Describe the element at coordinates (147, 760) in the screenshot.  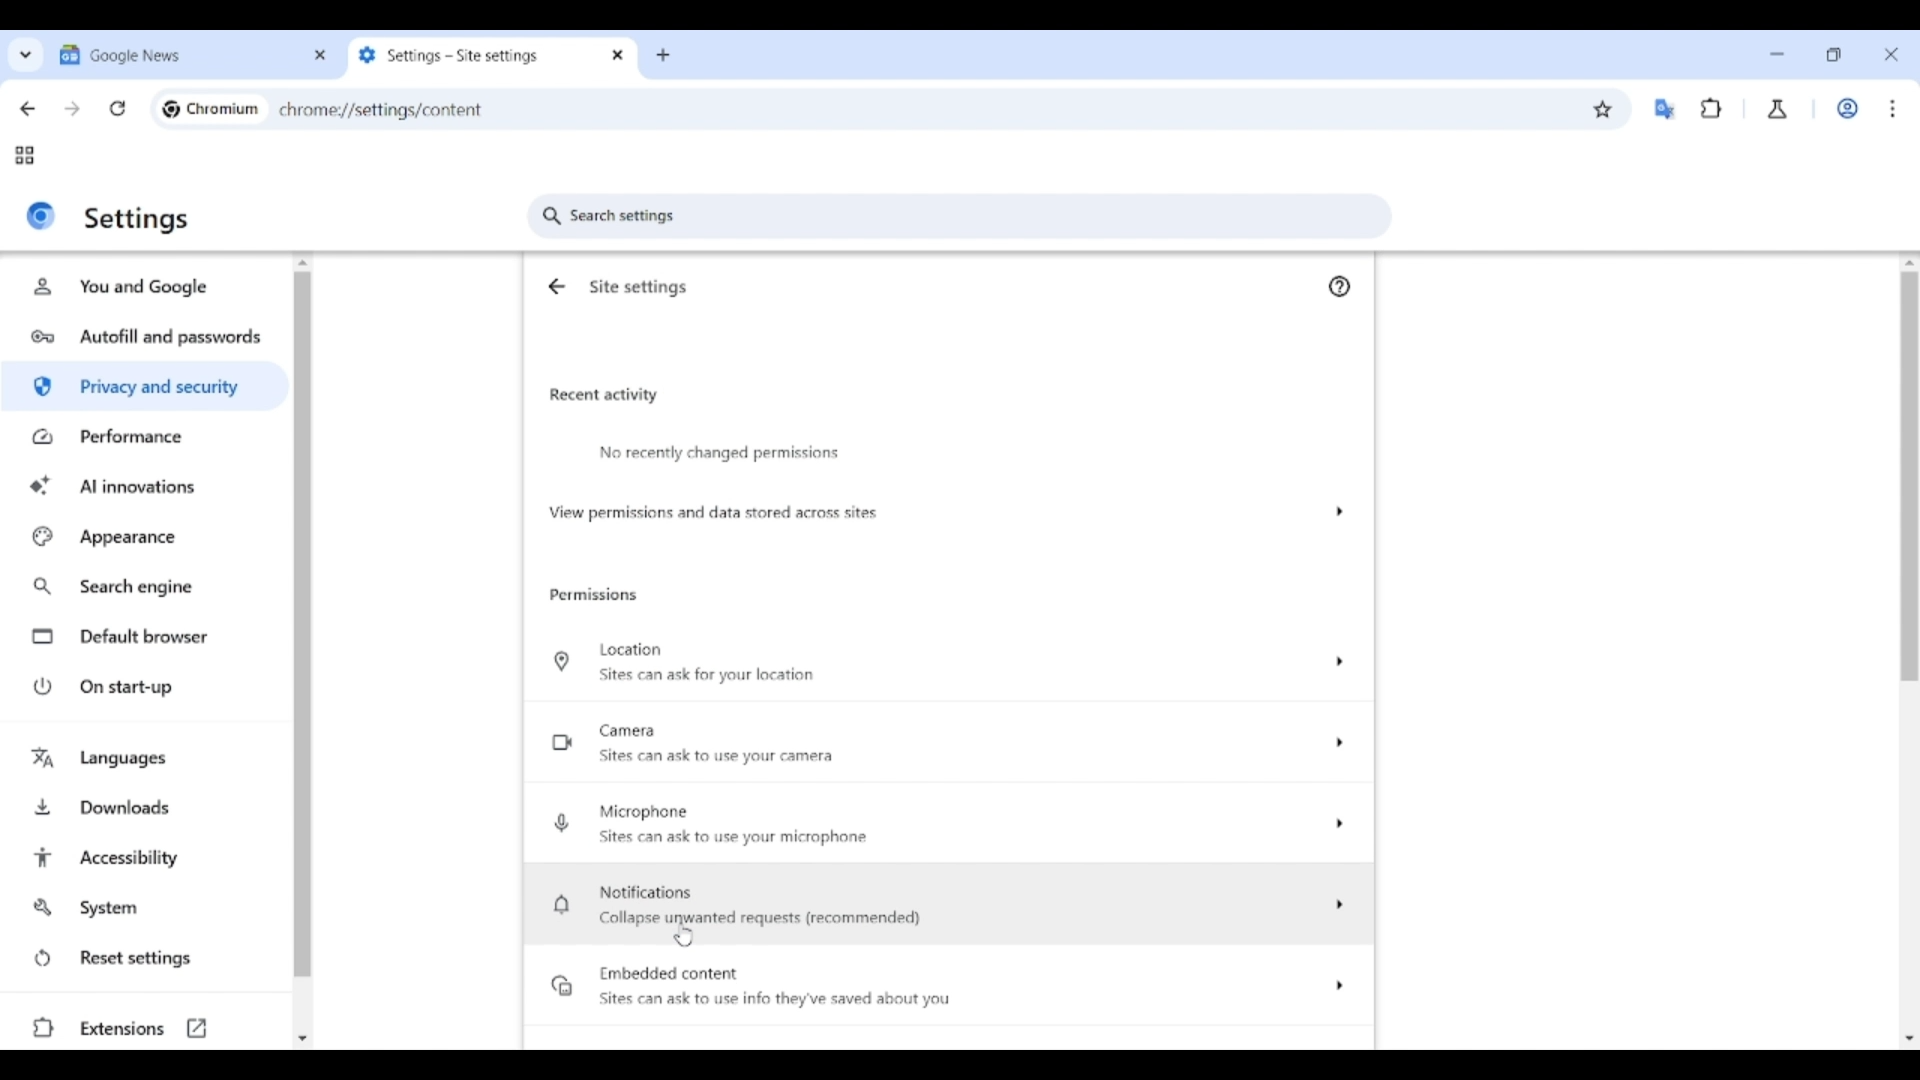
I see `Languages` at that location.